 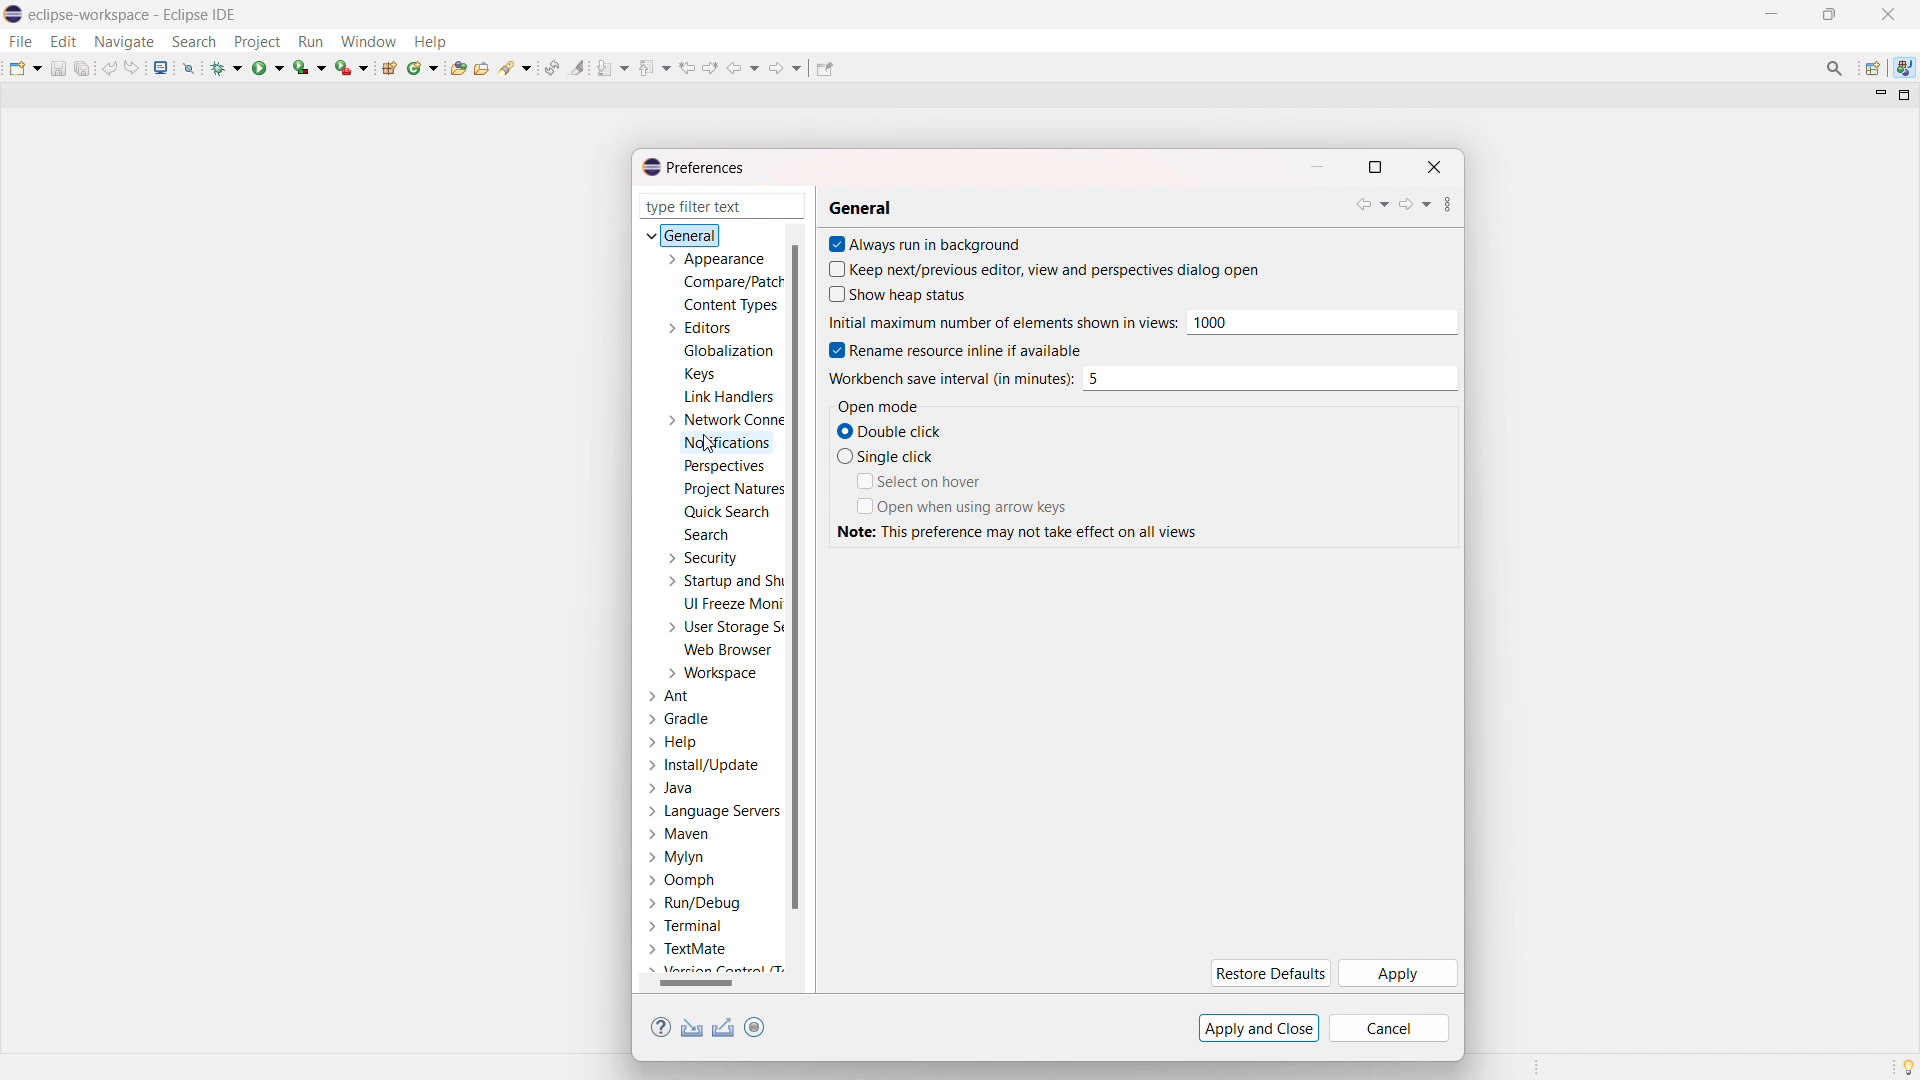 What do you see at coordinates (1320, 322) in the screenshot?
I see `initial maximum number of elements shown in views` at bounding box center [1320, 322].